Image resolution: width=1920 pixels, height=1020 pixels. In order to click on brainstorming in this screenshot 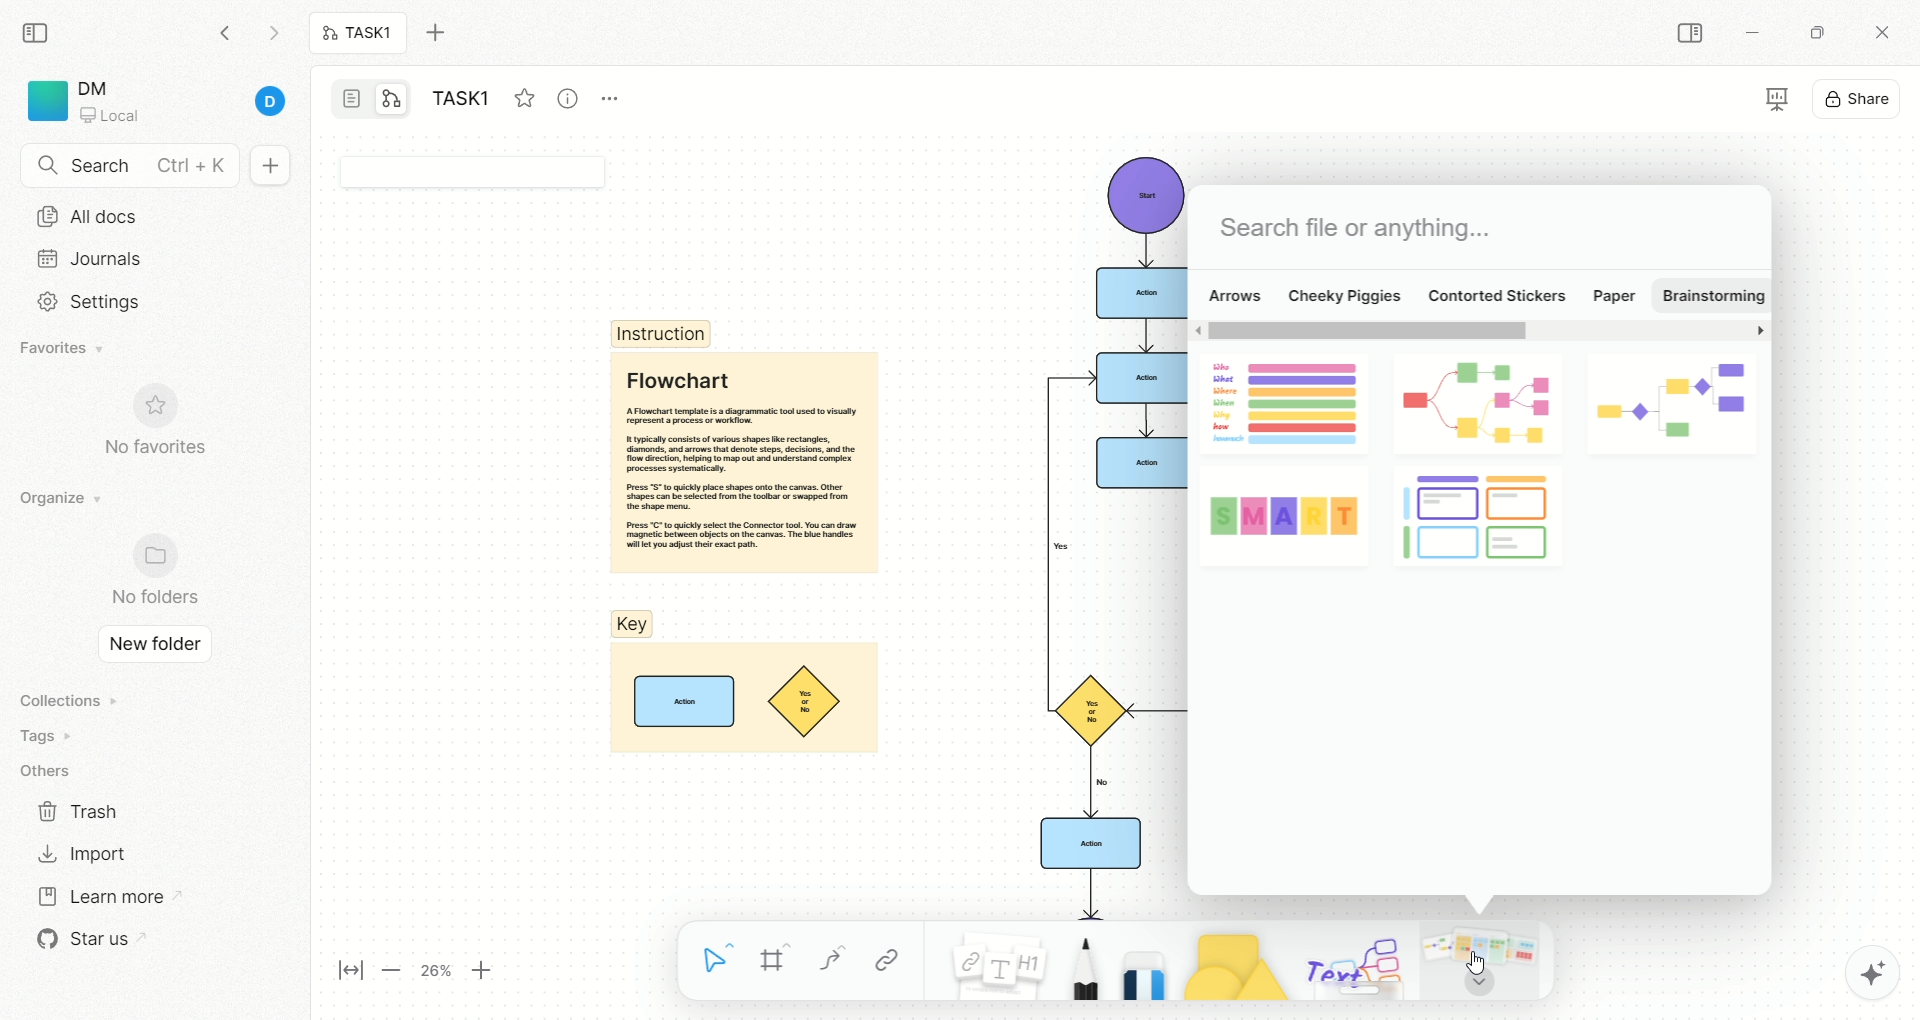, I will do `click(1711, 295)`.